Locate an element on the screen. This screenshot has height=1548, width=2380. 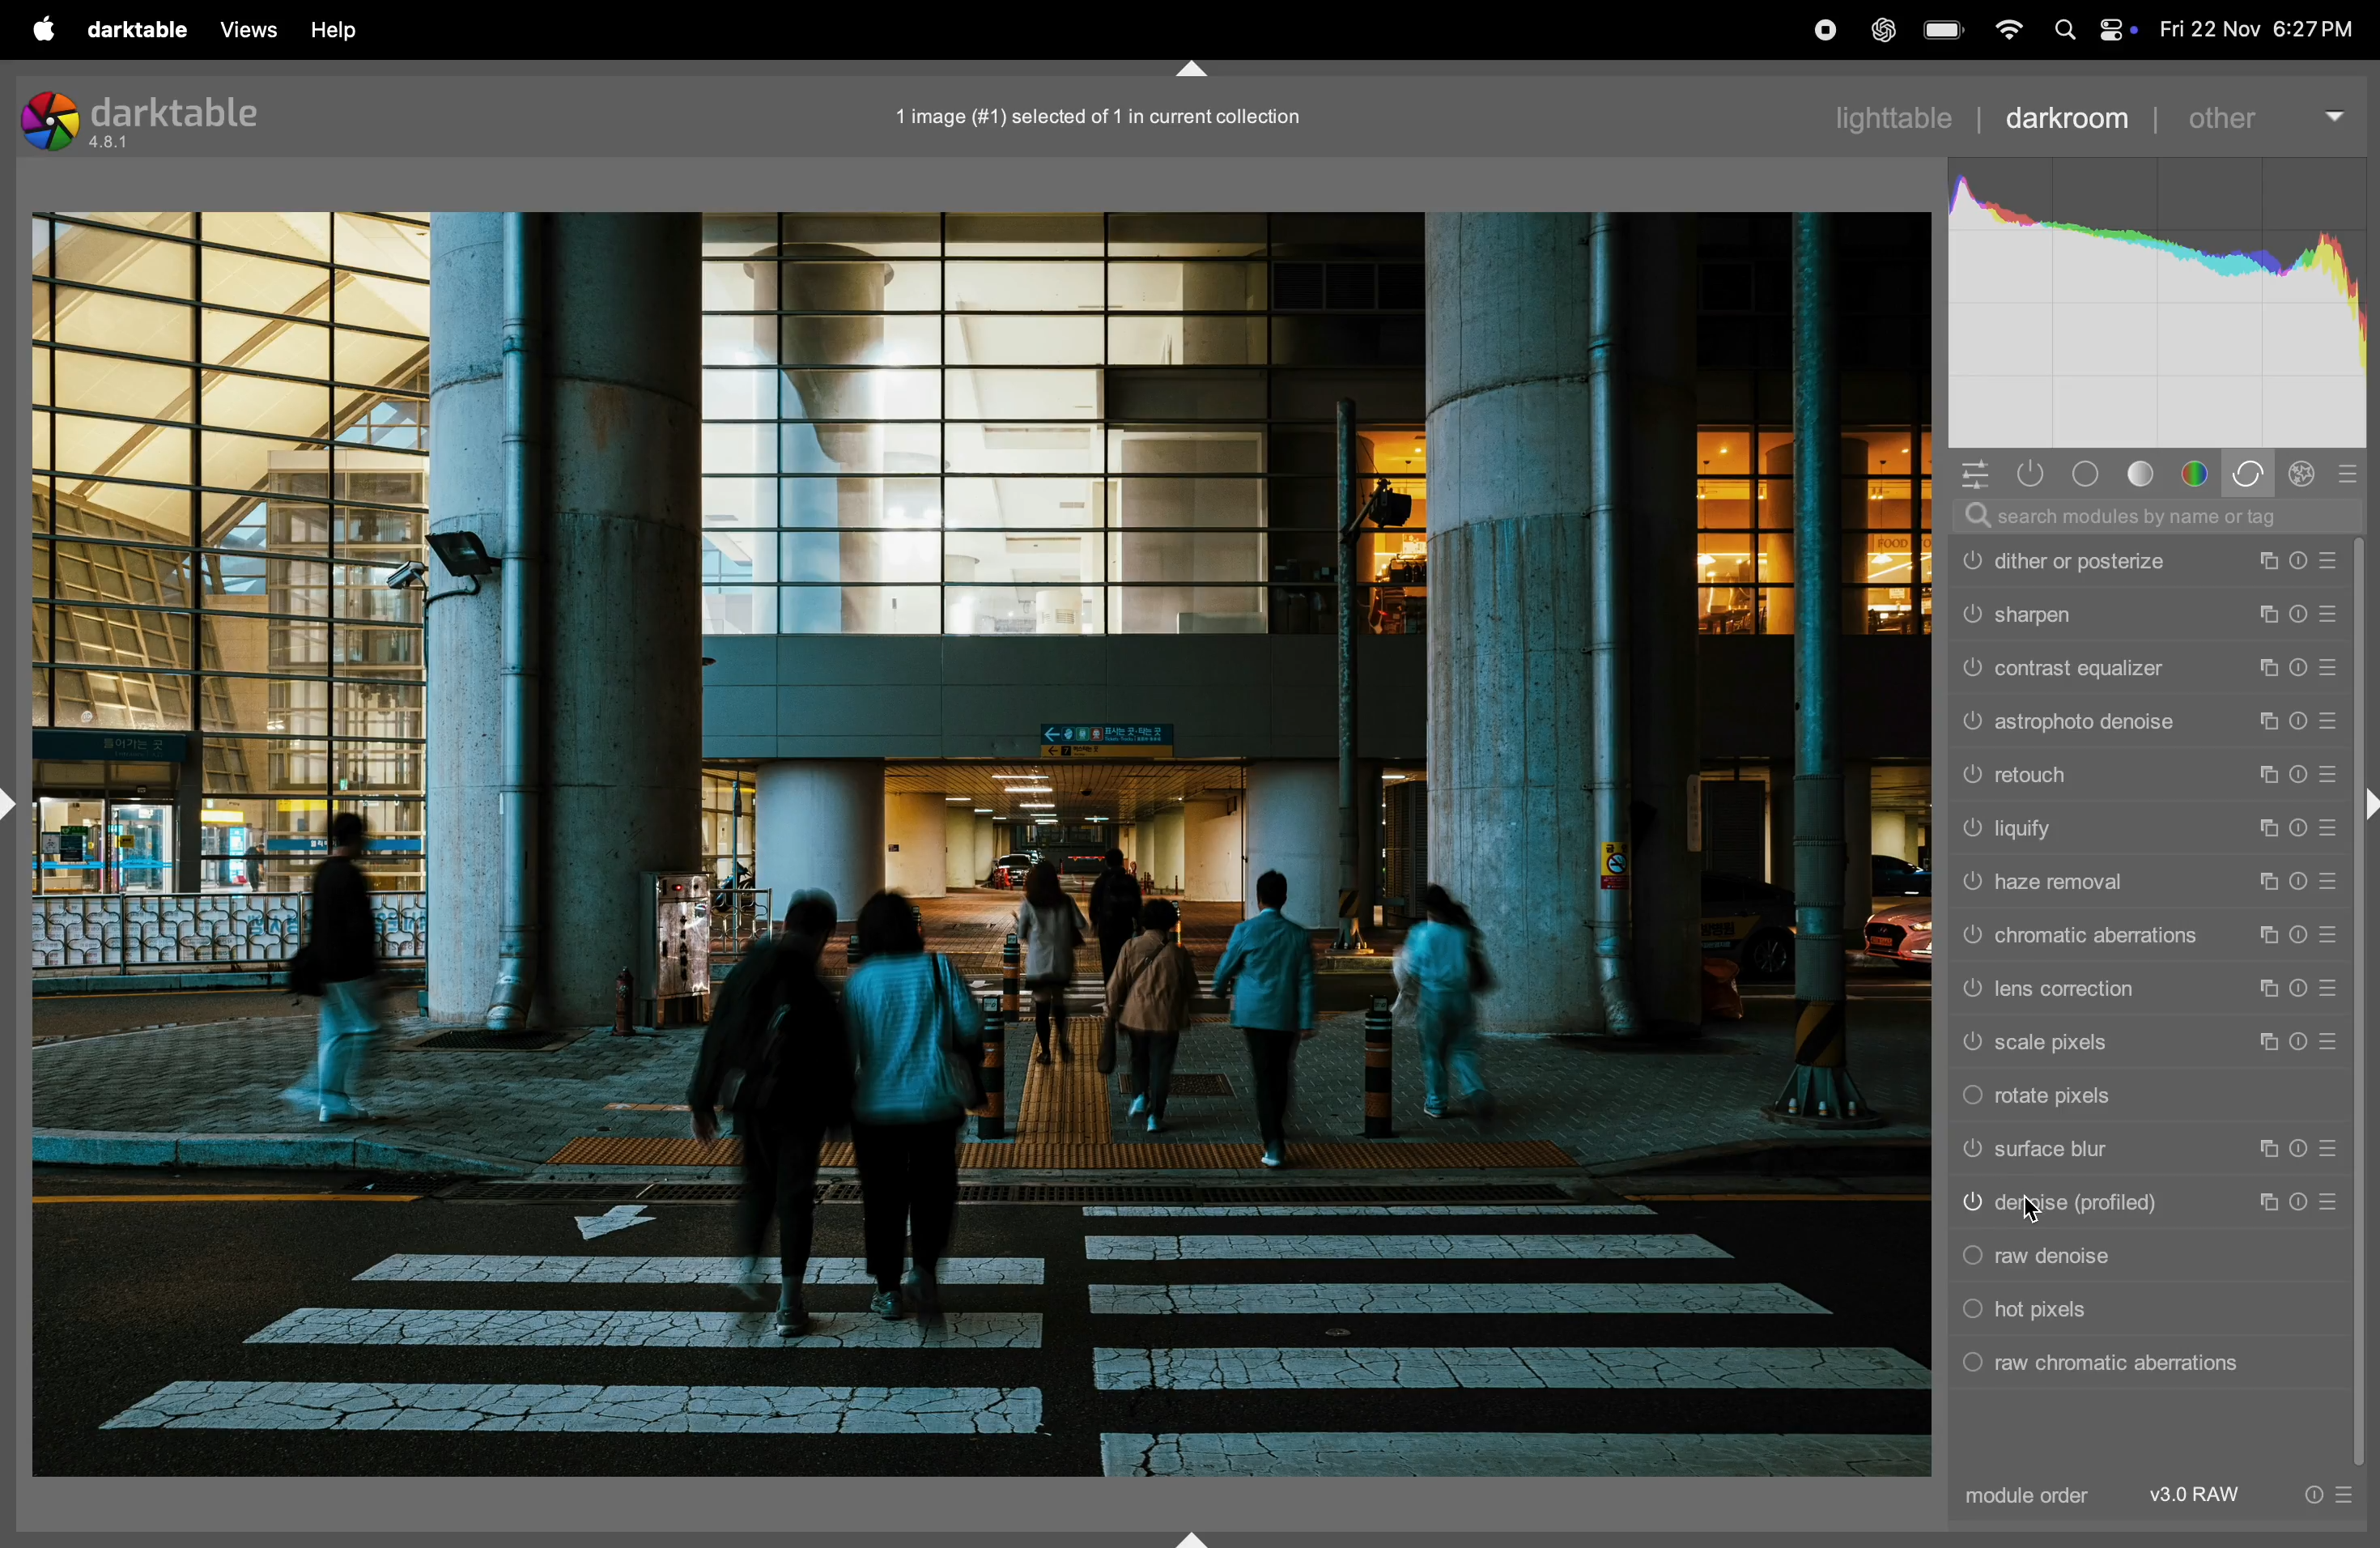
reset is located at coordinates (2317, 1495).